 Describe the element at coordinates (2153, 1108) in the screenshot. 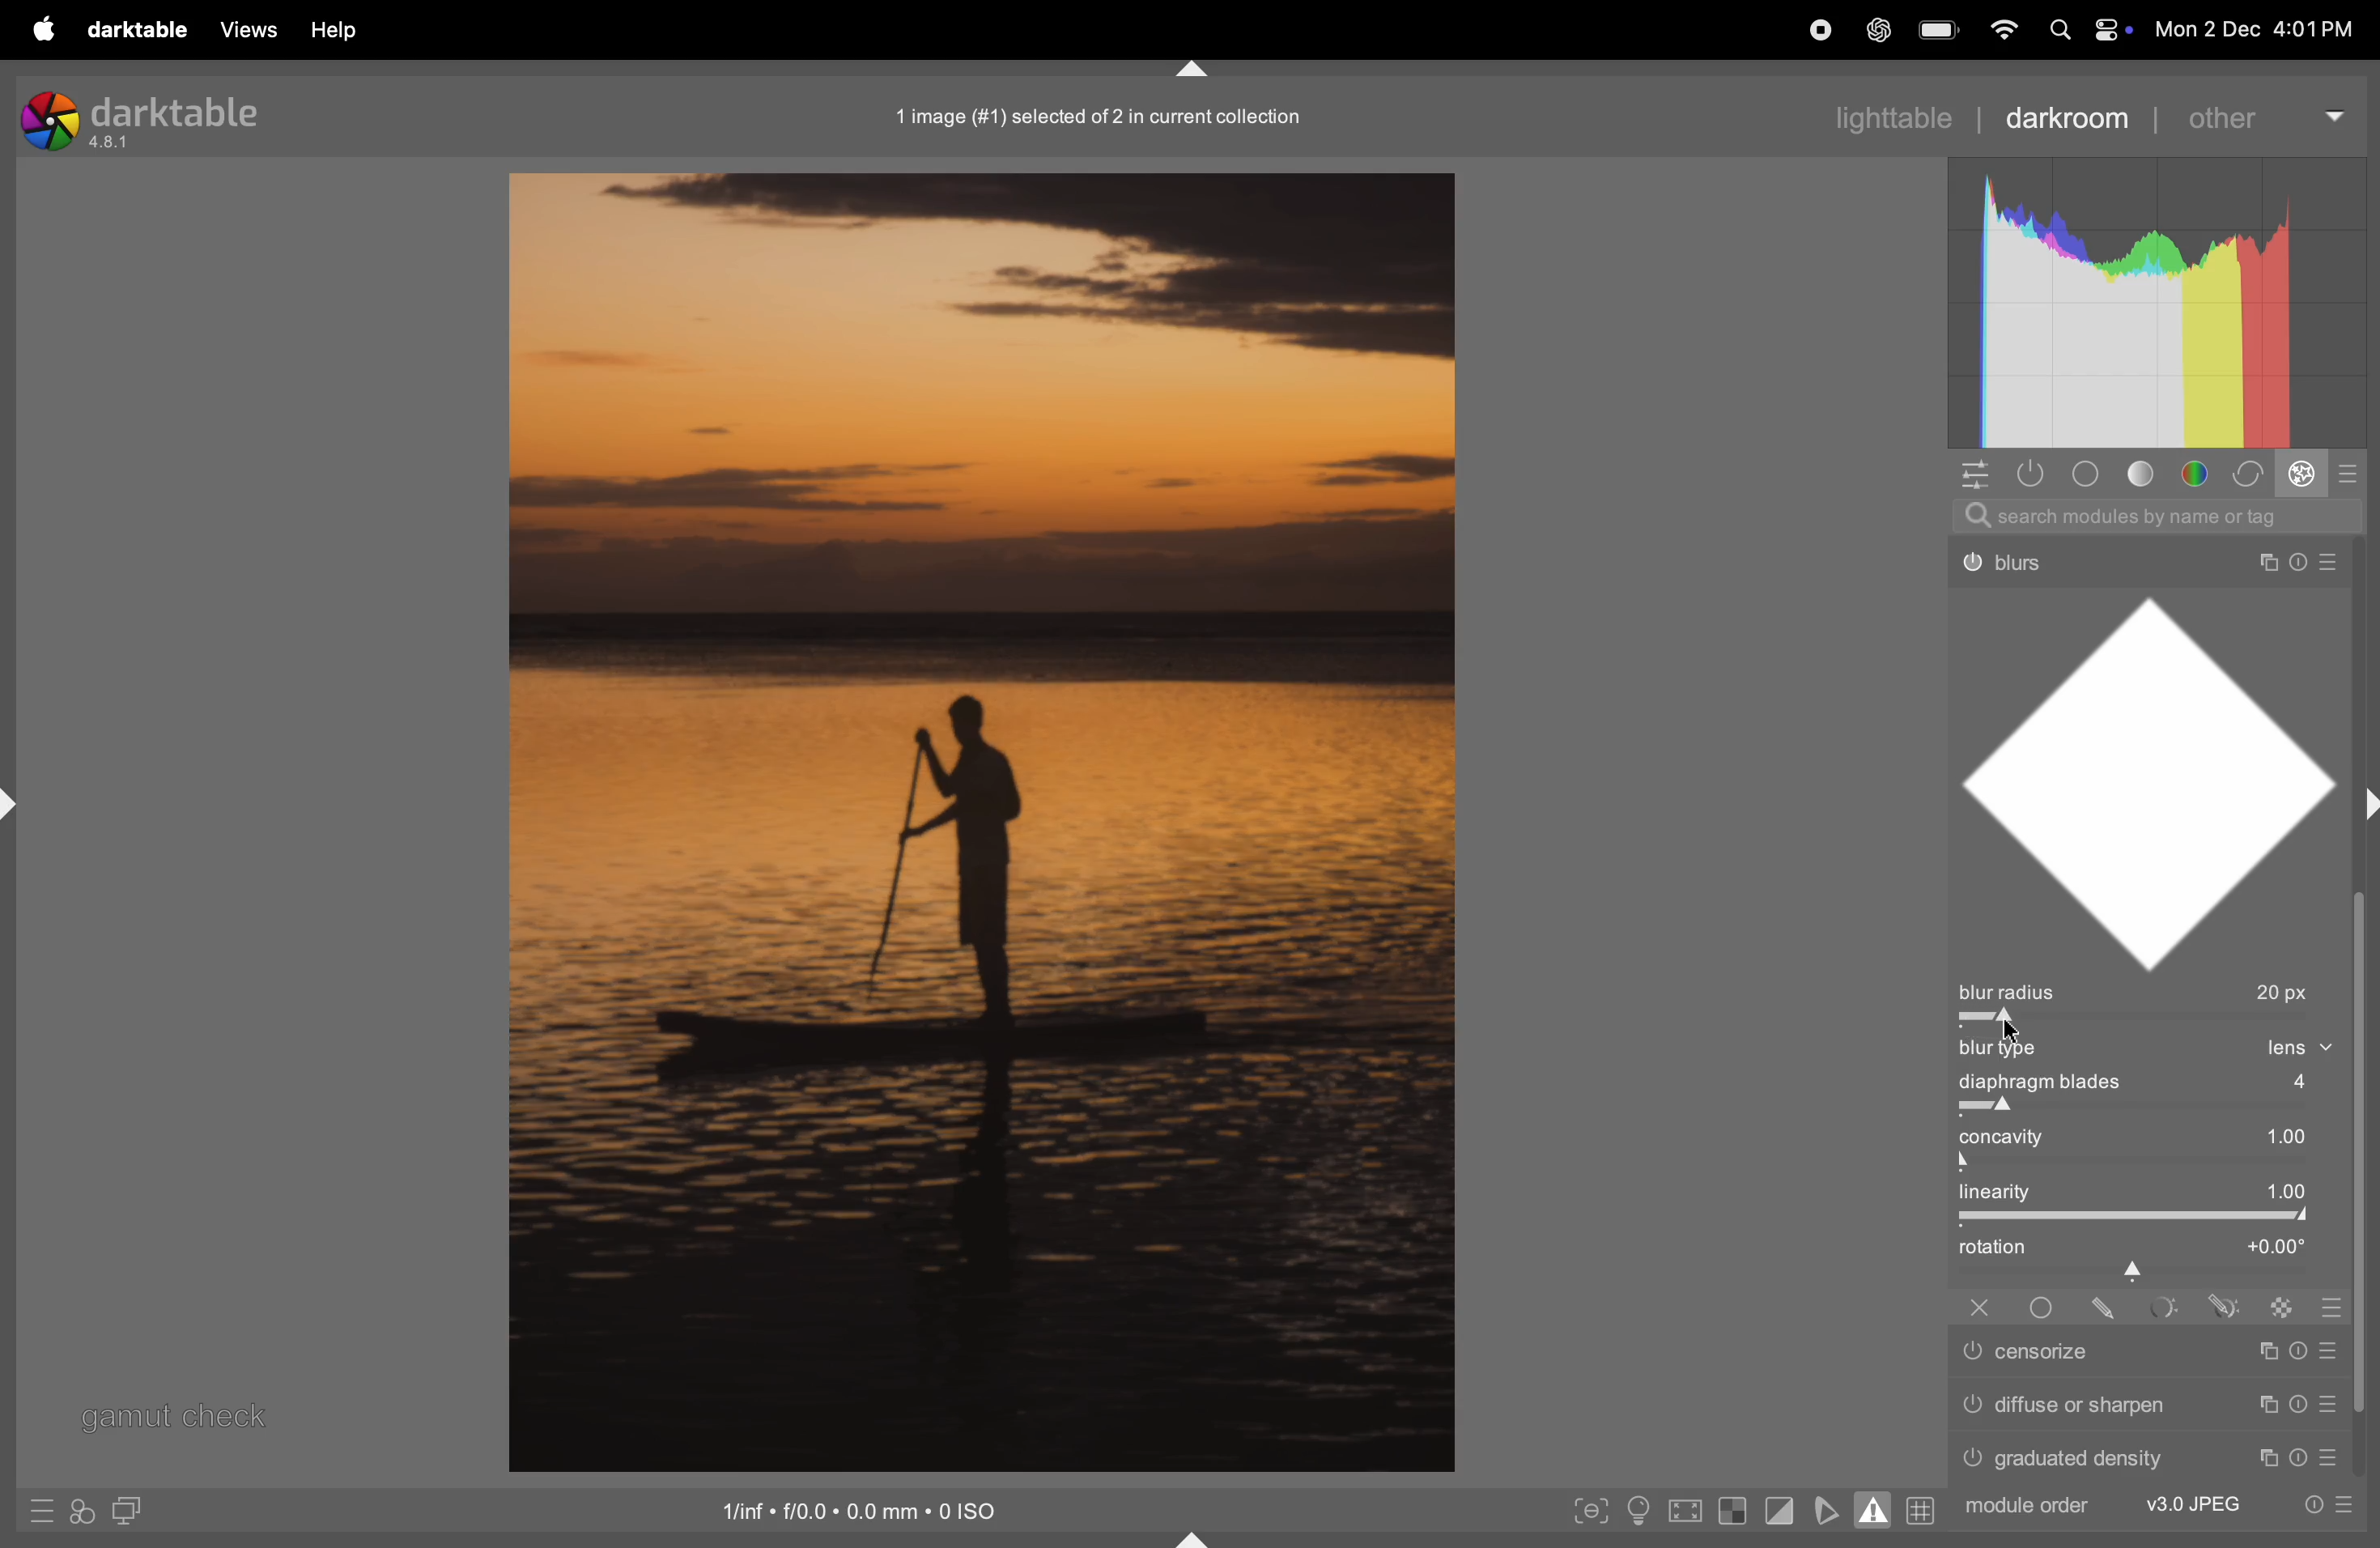

I see `toggle bar` at that location.